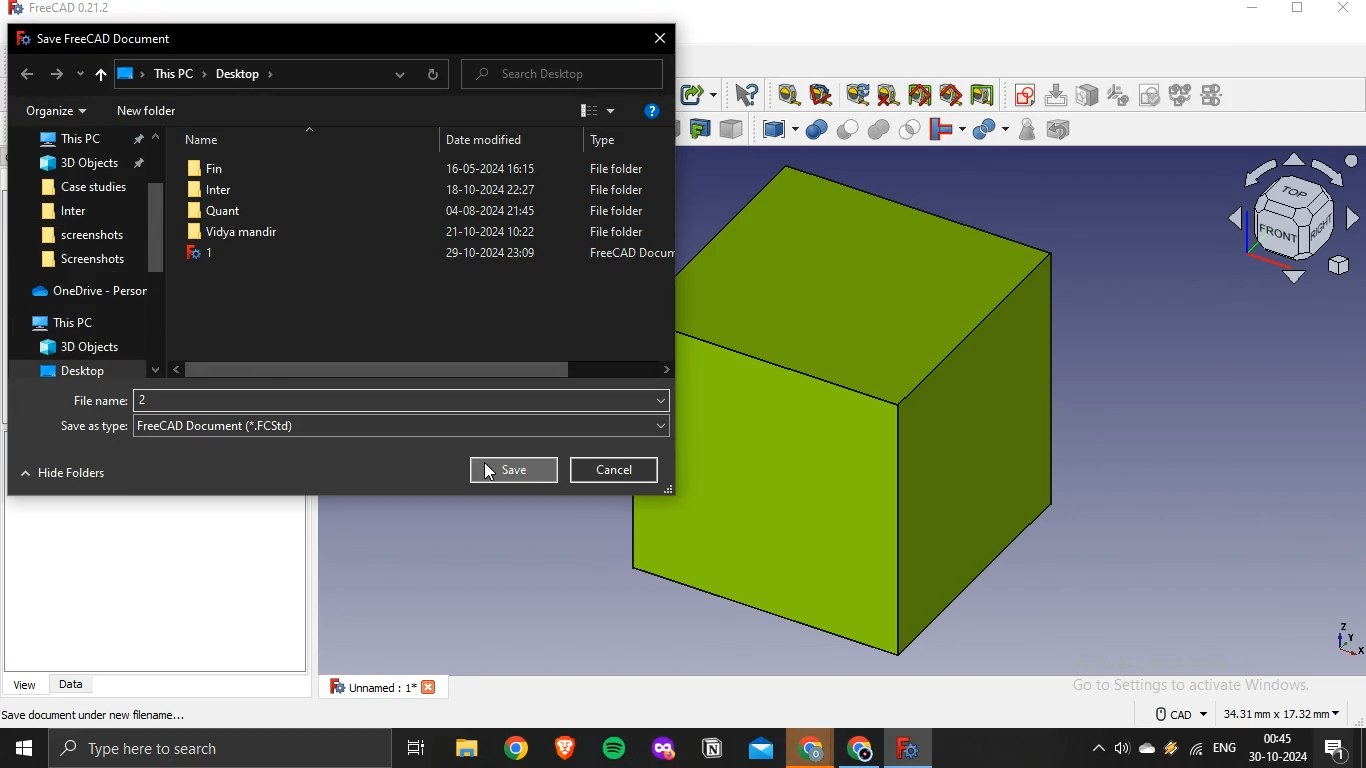 The image size is (1366, 768). Describe the element at coordinates (412, 190) in the screenshot. I see `Inter` at that location.